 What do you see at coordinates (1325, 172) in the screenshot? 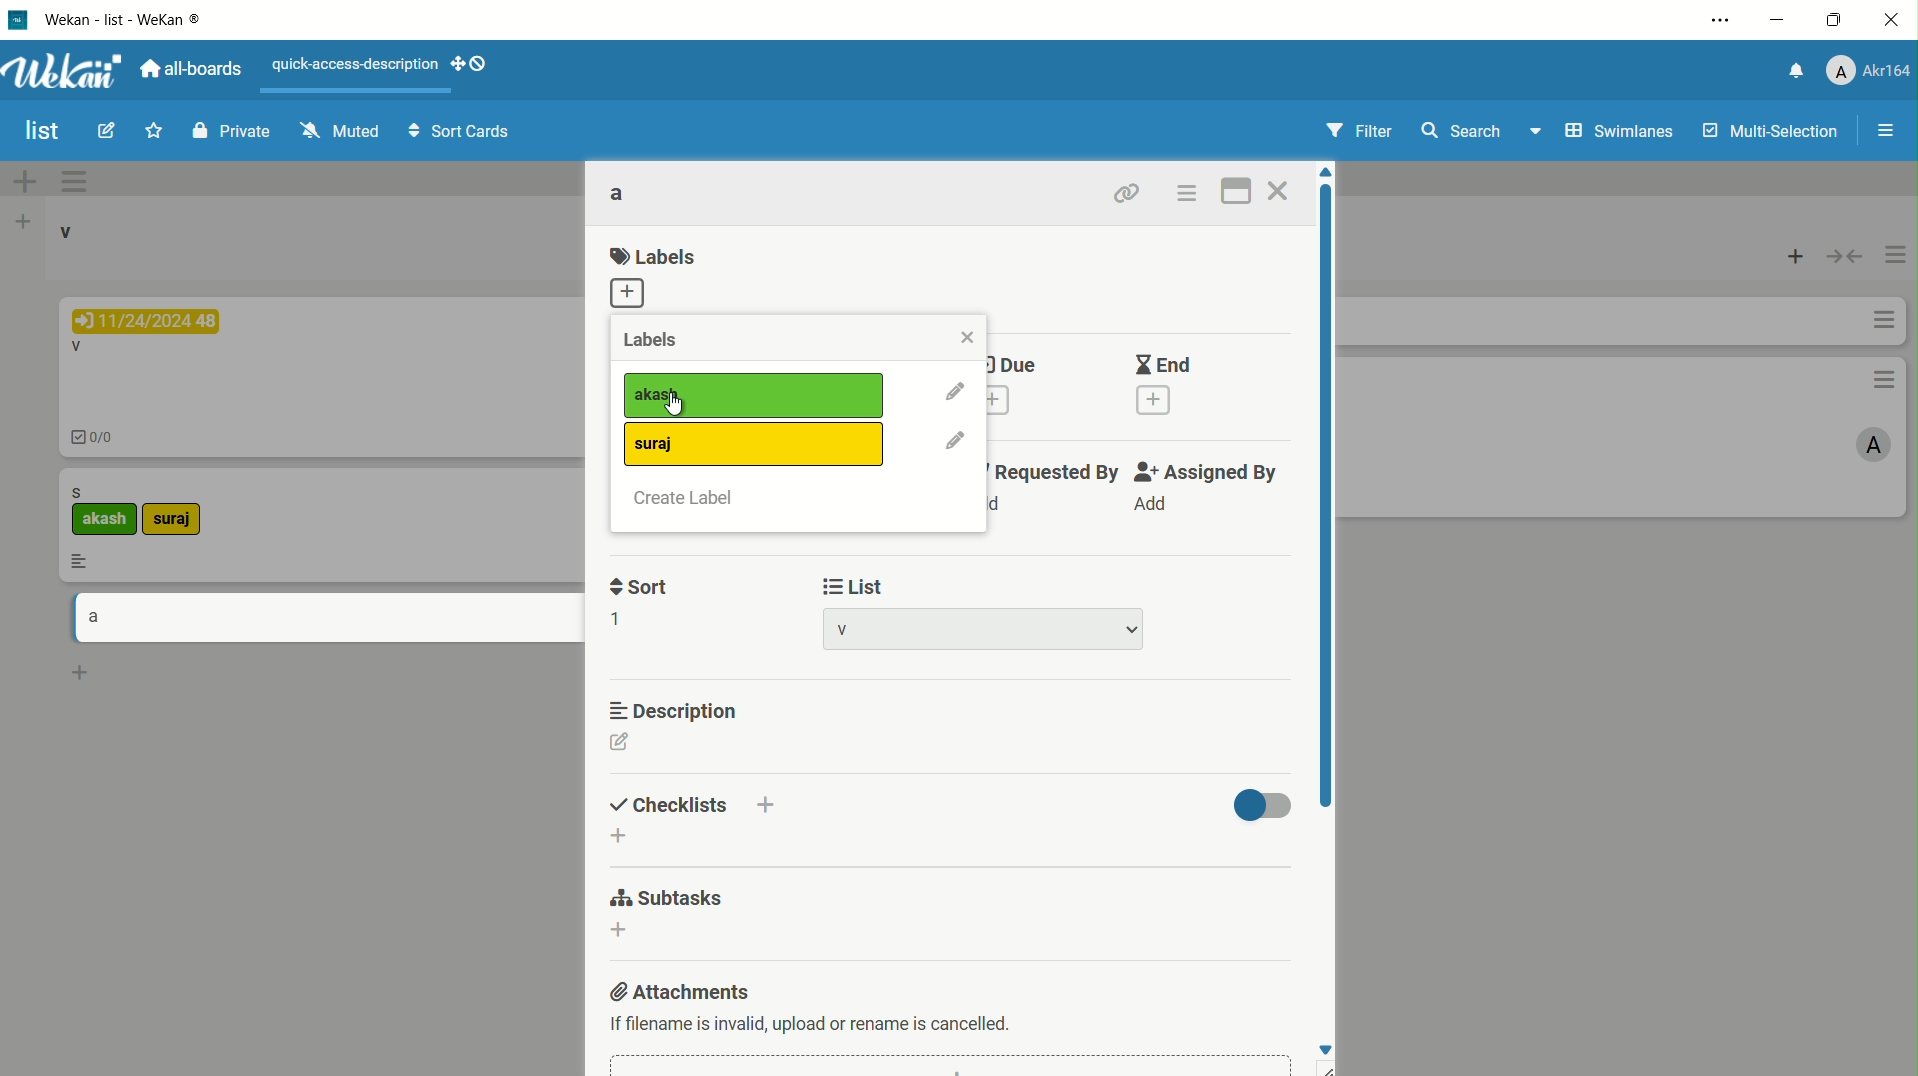
I see `move up` at bounding box center [1325, 172].